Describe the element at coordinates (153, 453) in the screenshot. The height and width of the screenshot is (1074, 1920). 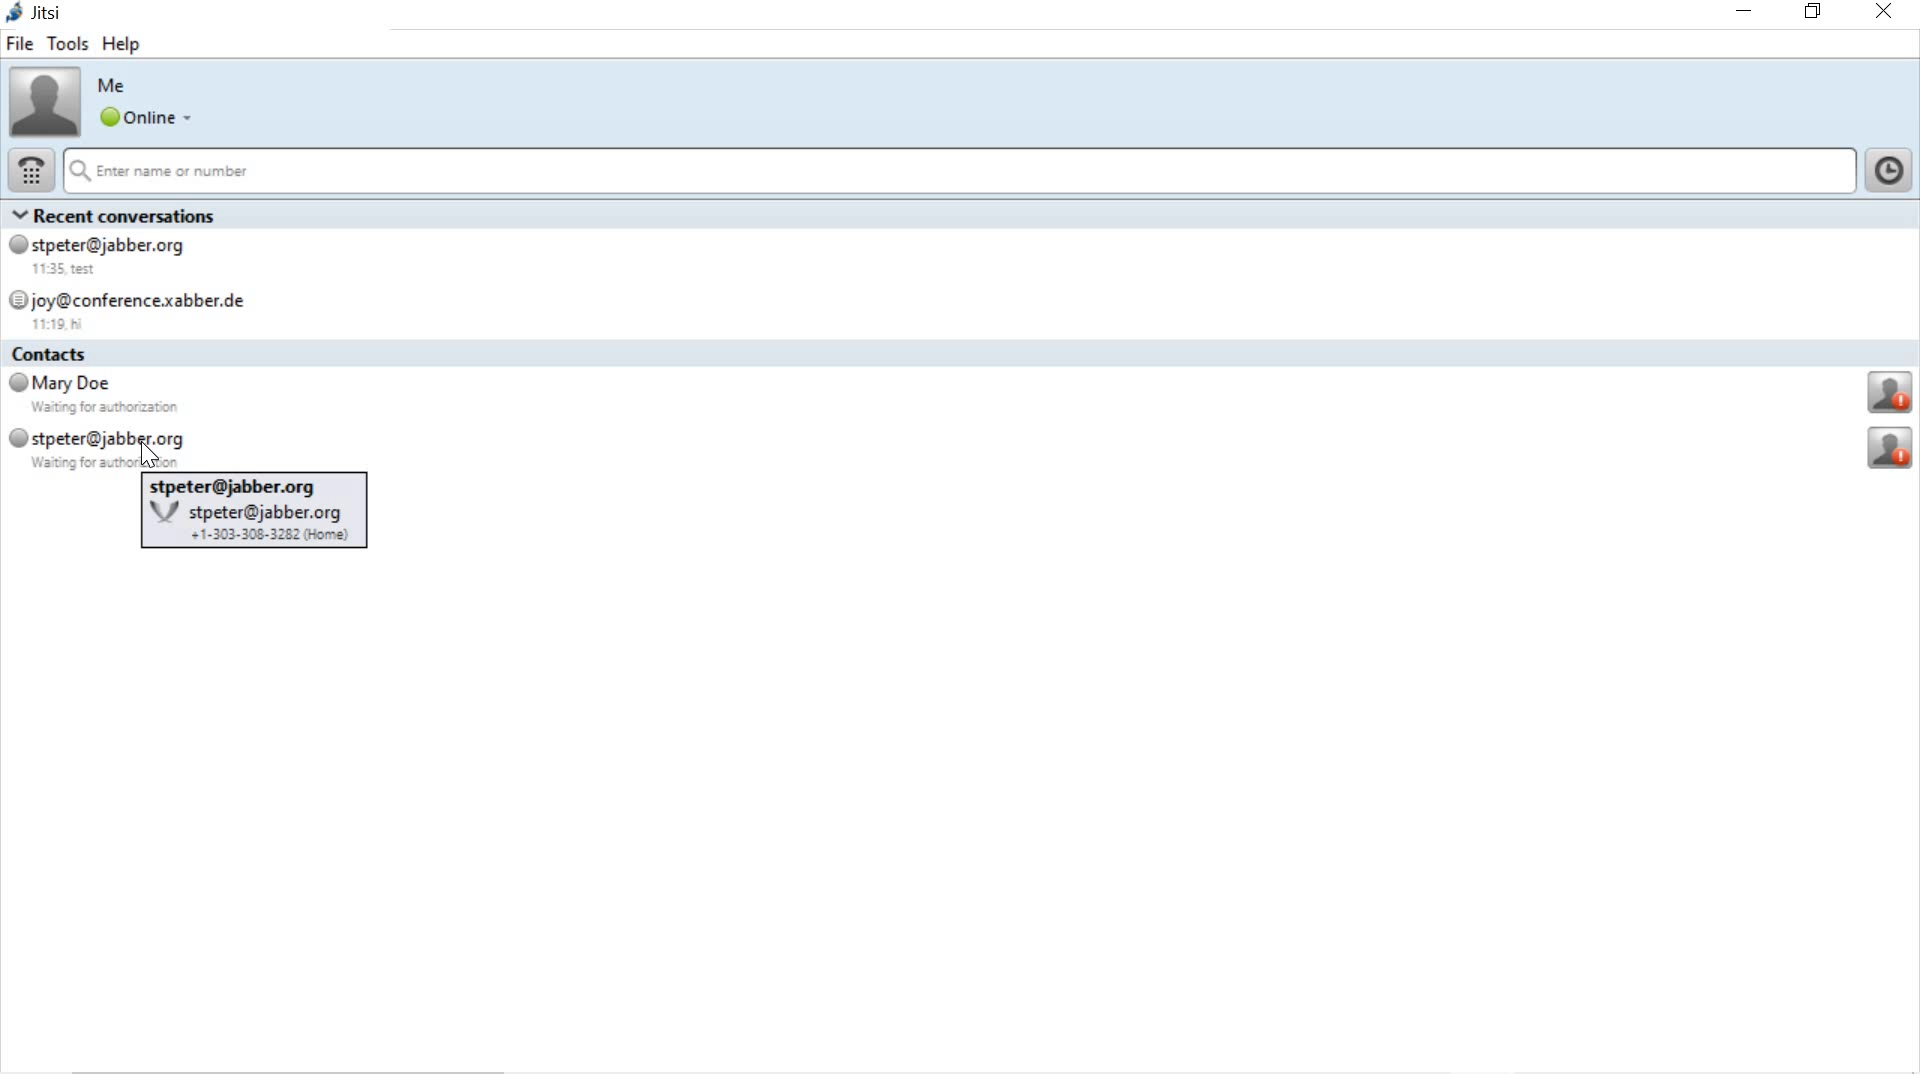
I see `cursor` at that location.